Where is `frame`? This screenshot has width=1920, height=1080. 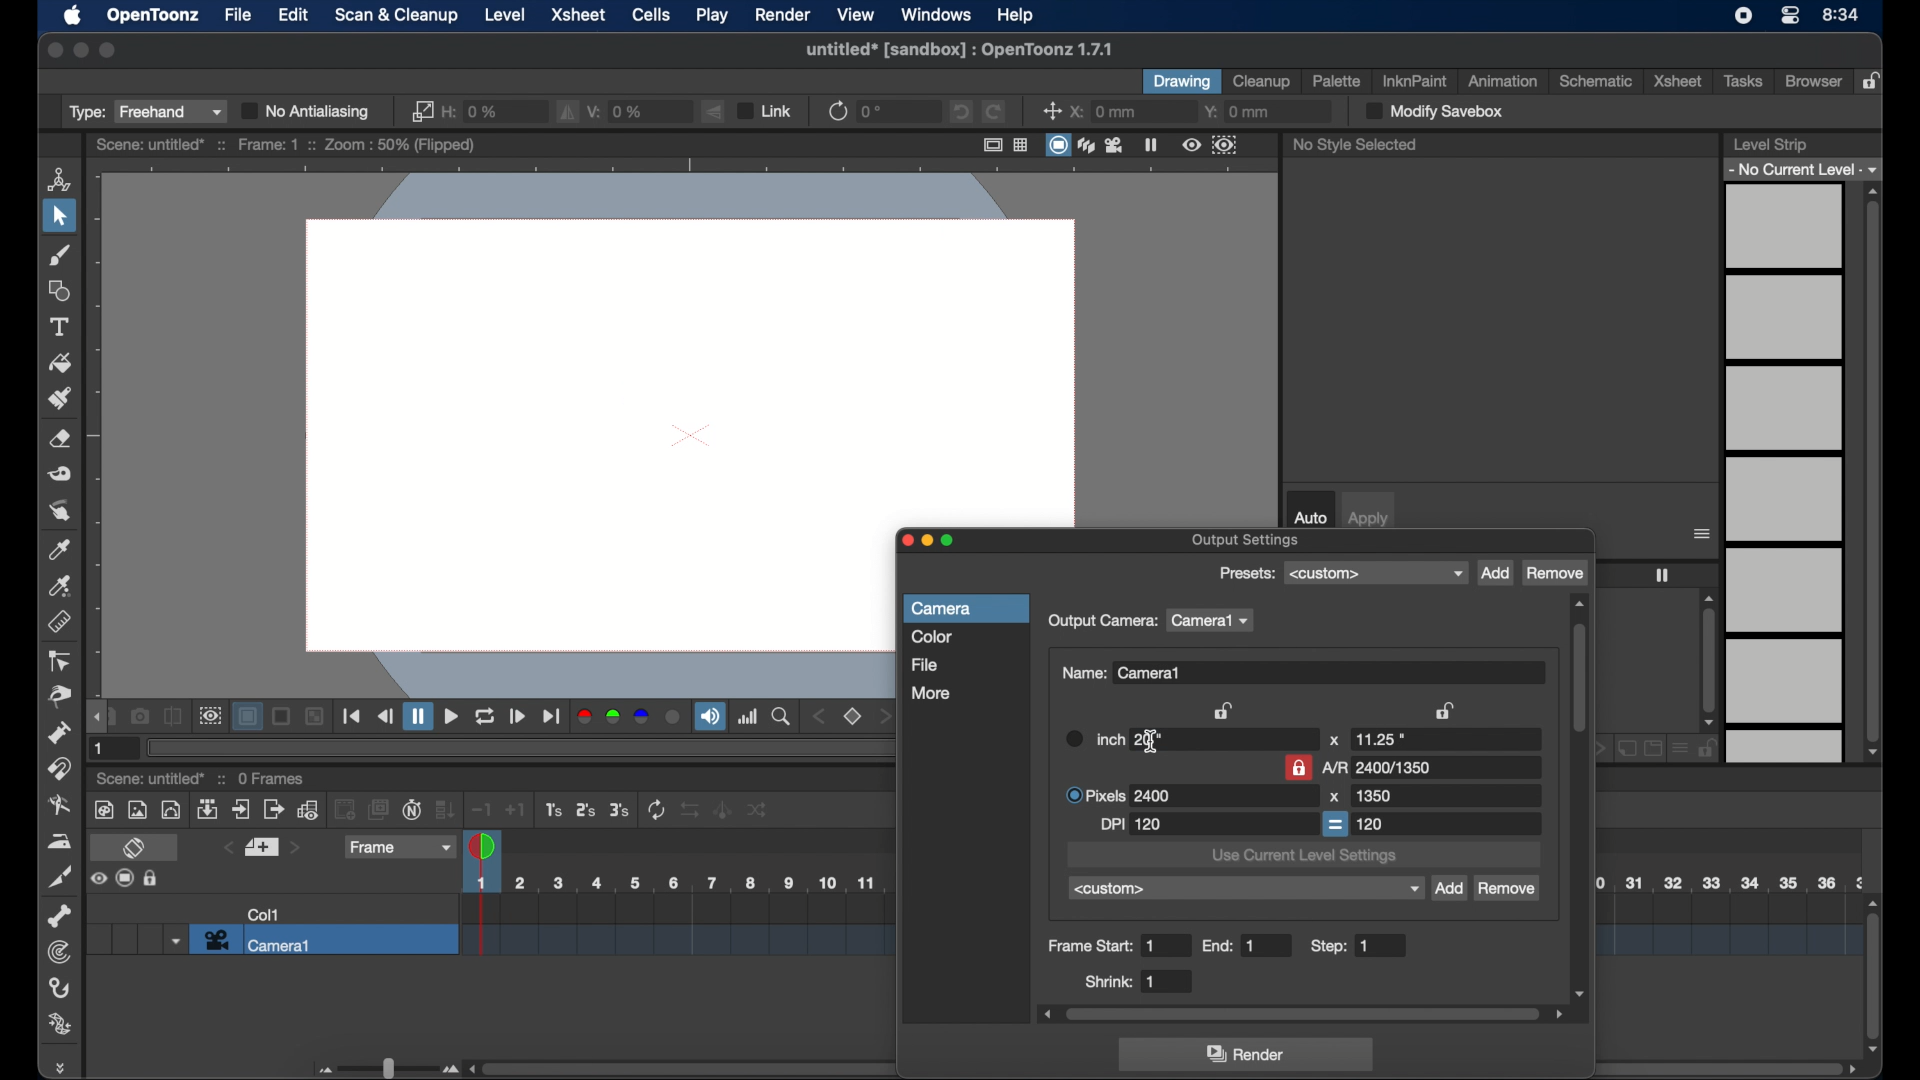 frame is located at coordinates (397, 847).